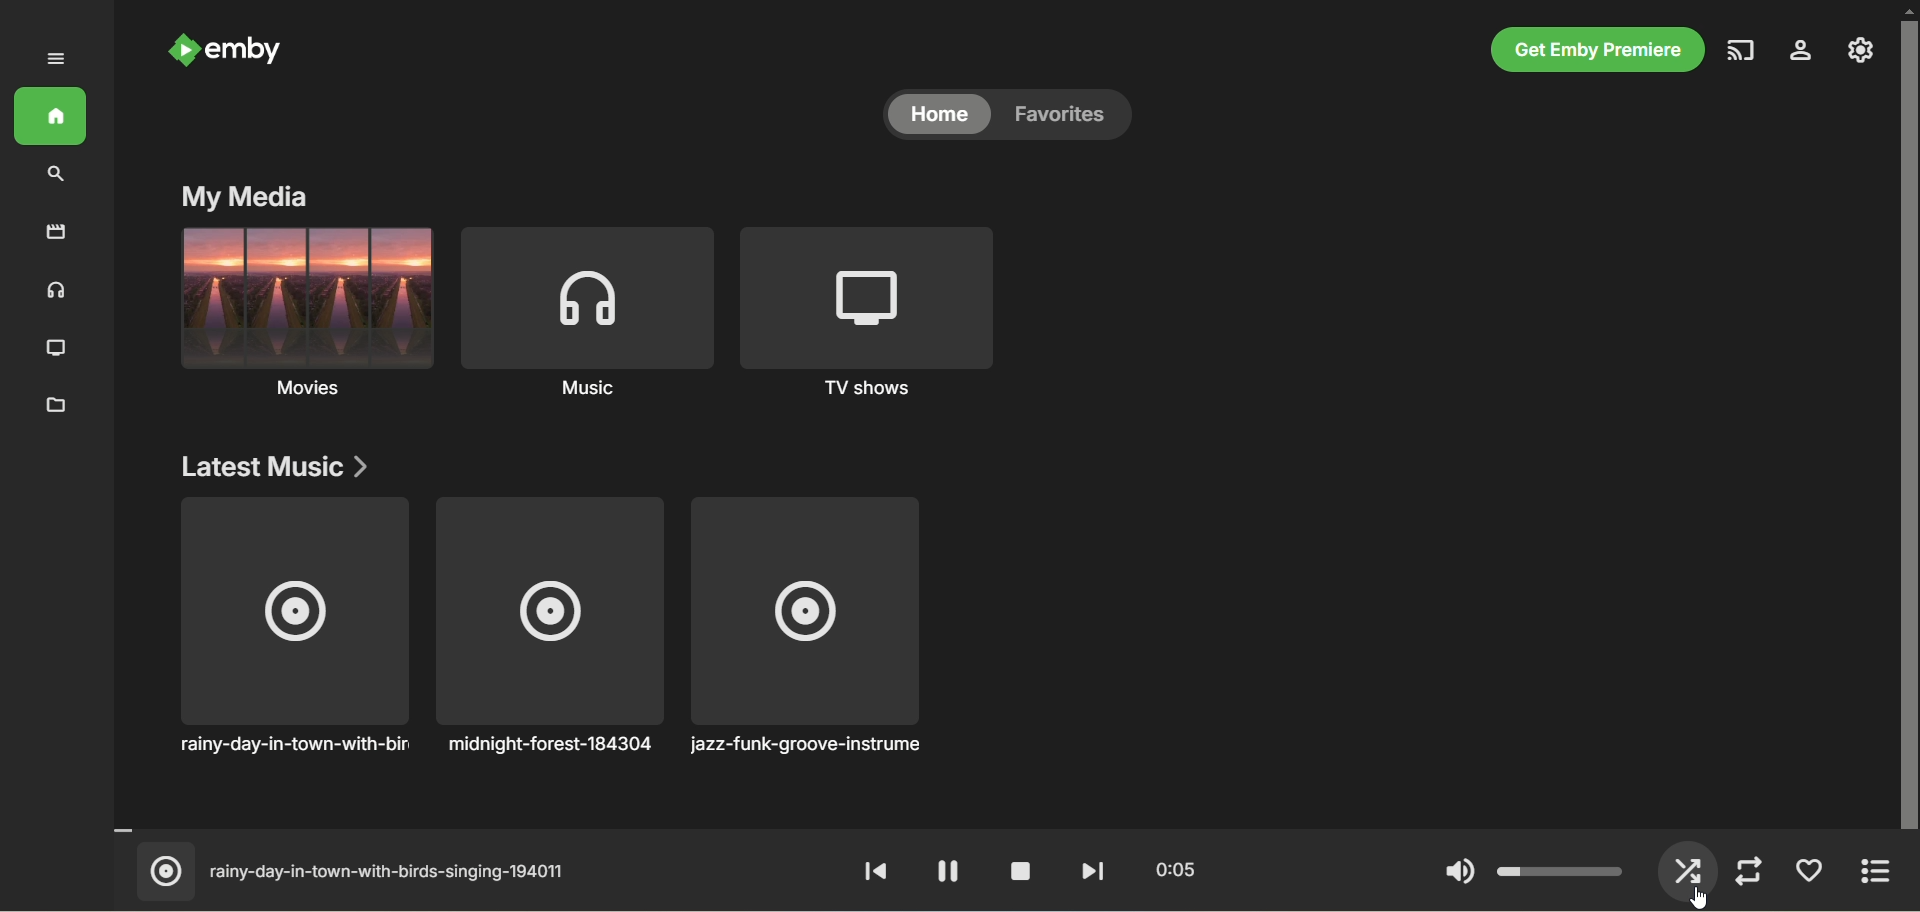 The width and height of the screenshot is (1920, 912). I want to click on rainy-day-in-town-with-birds-singing-194011, so click(362, 871).